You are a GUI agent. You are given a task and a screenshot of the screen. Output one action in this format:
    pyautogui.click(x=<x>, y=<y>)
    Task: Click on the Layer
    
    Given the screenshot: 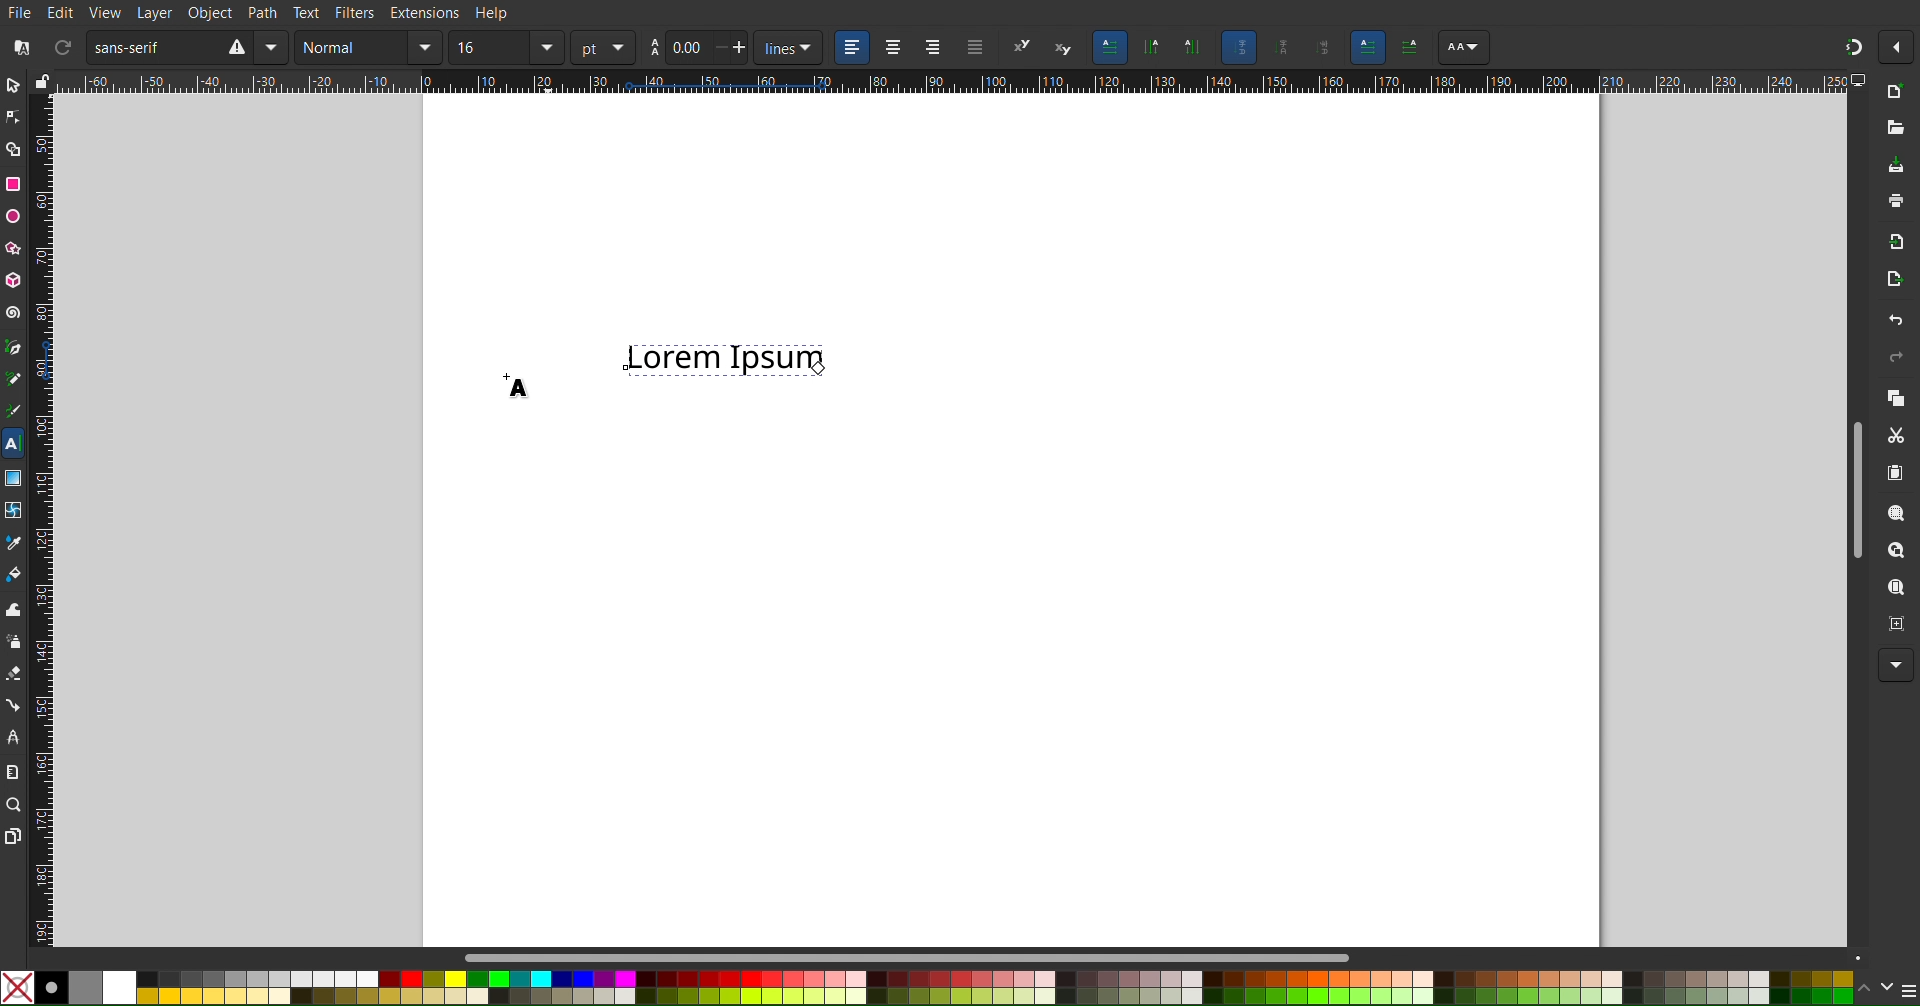 What is the action you would take?
    pyautogui.click(x=155, y=13)
    